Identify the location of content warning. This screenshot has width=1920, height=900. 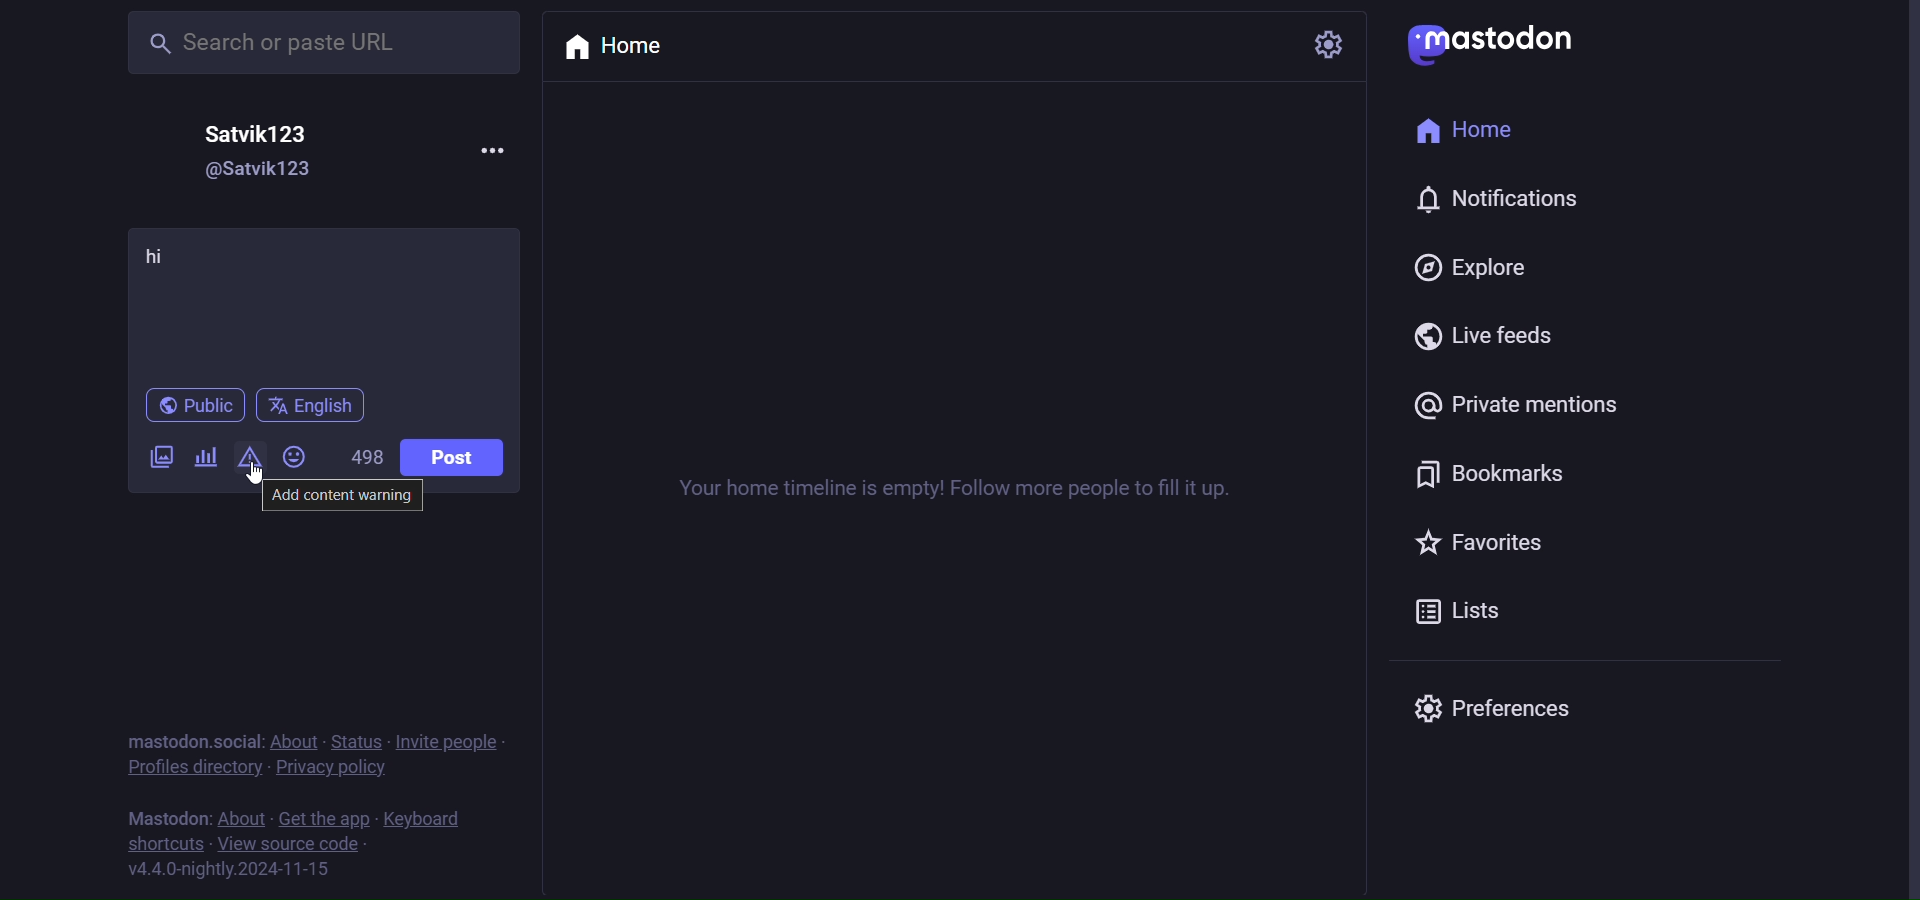
(247, 459).